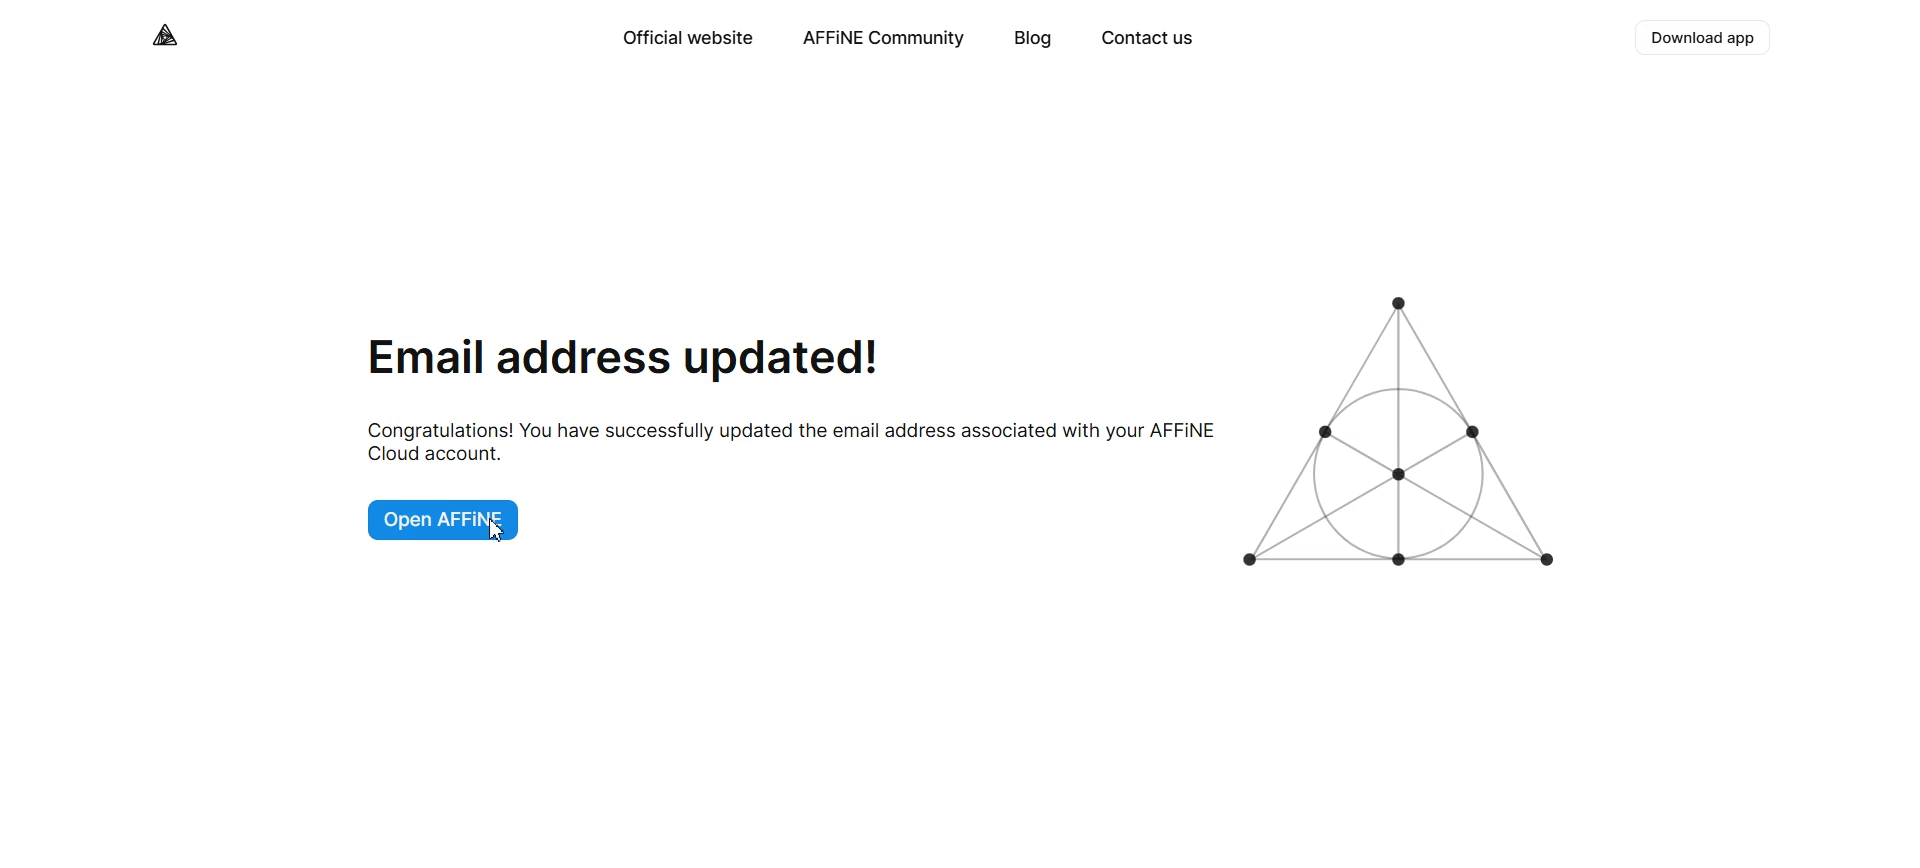  Describe the element at coordinates (884, 39) in the screenshot. I see `AFFiNE Community` at that location.